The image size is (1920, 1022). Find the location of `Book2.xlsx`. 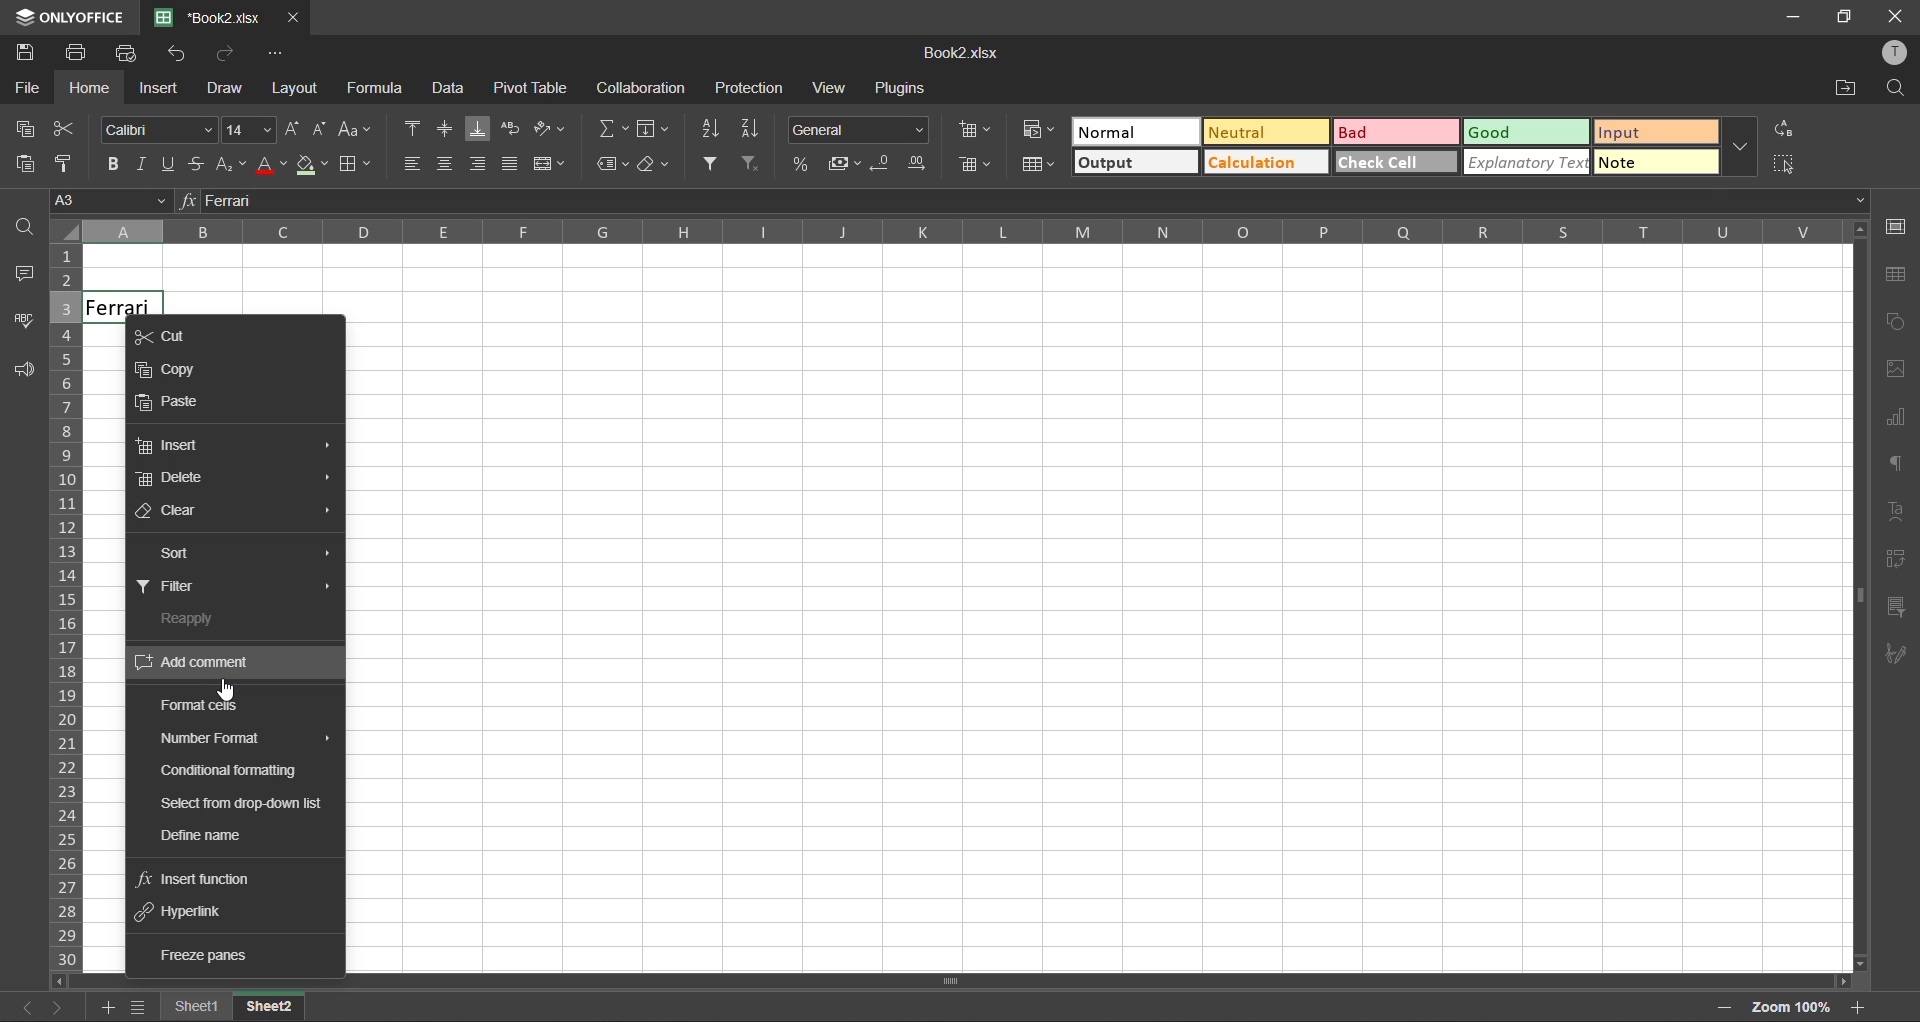

Book2.xlsx is located at coordinates (210, 15).